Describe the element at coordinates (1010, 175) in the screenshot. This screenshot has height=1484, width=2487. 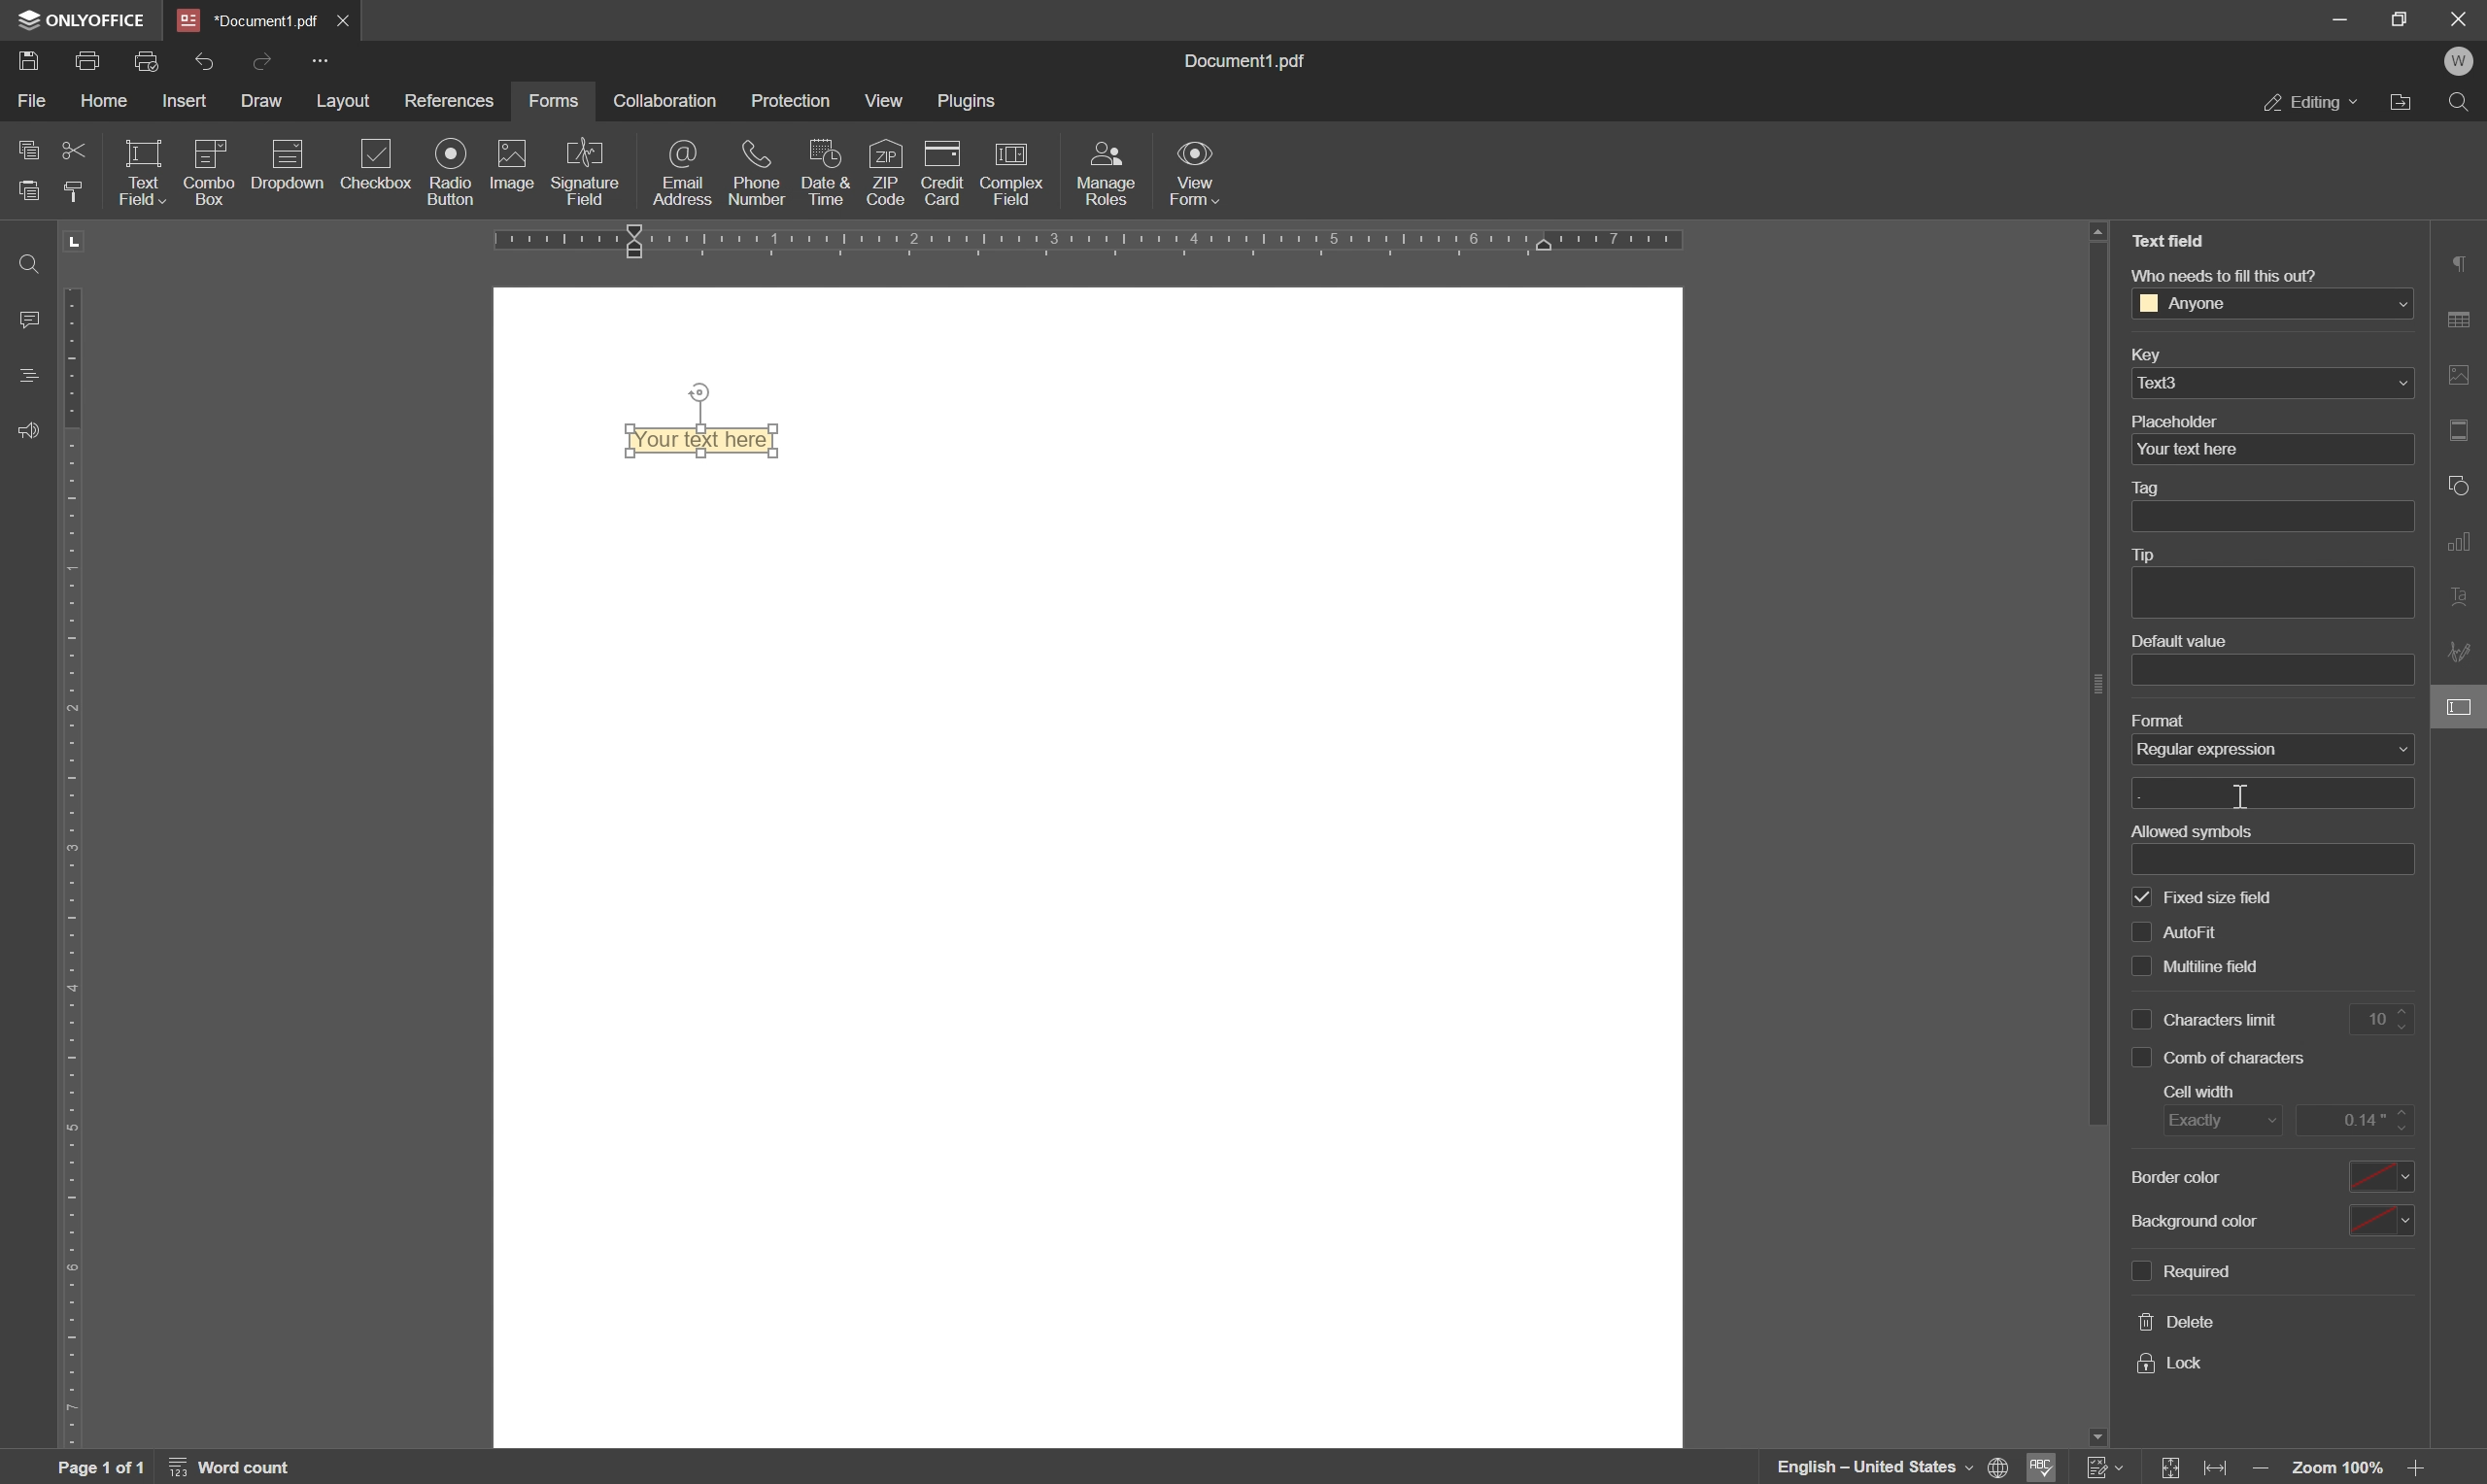
I see `complex field` at that location.